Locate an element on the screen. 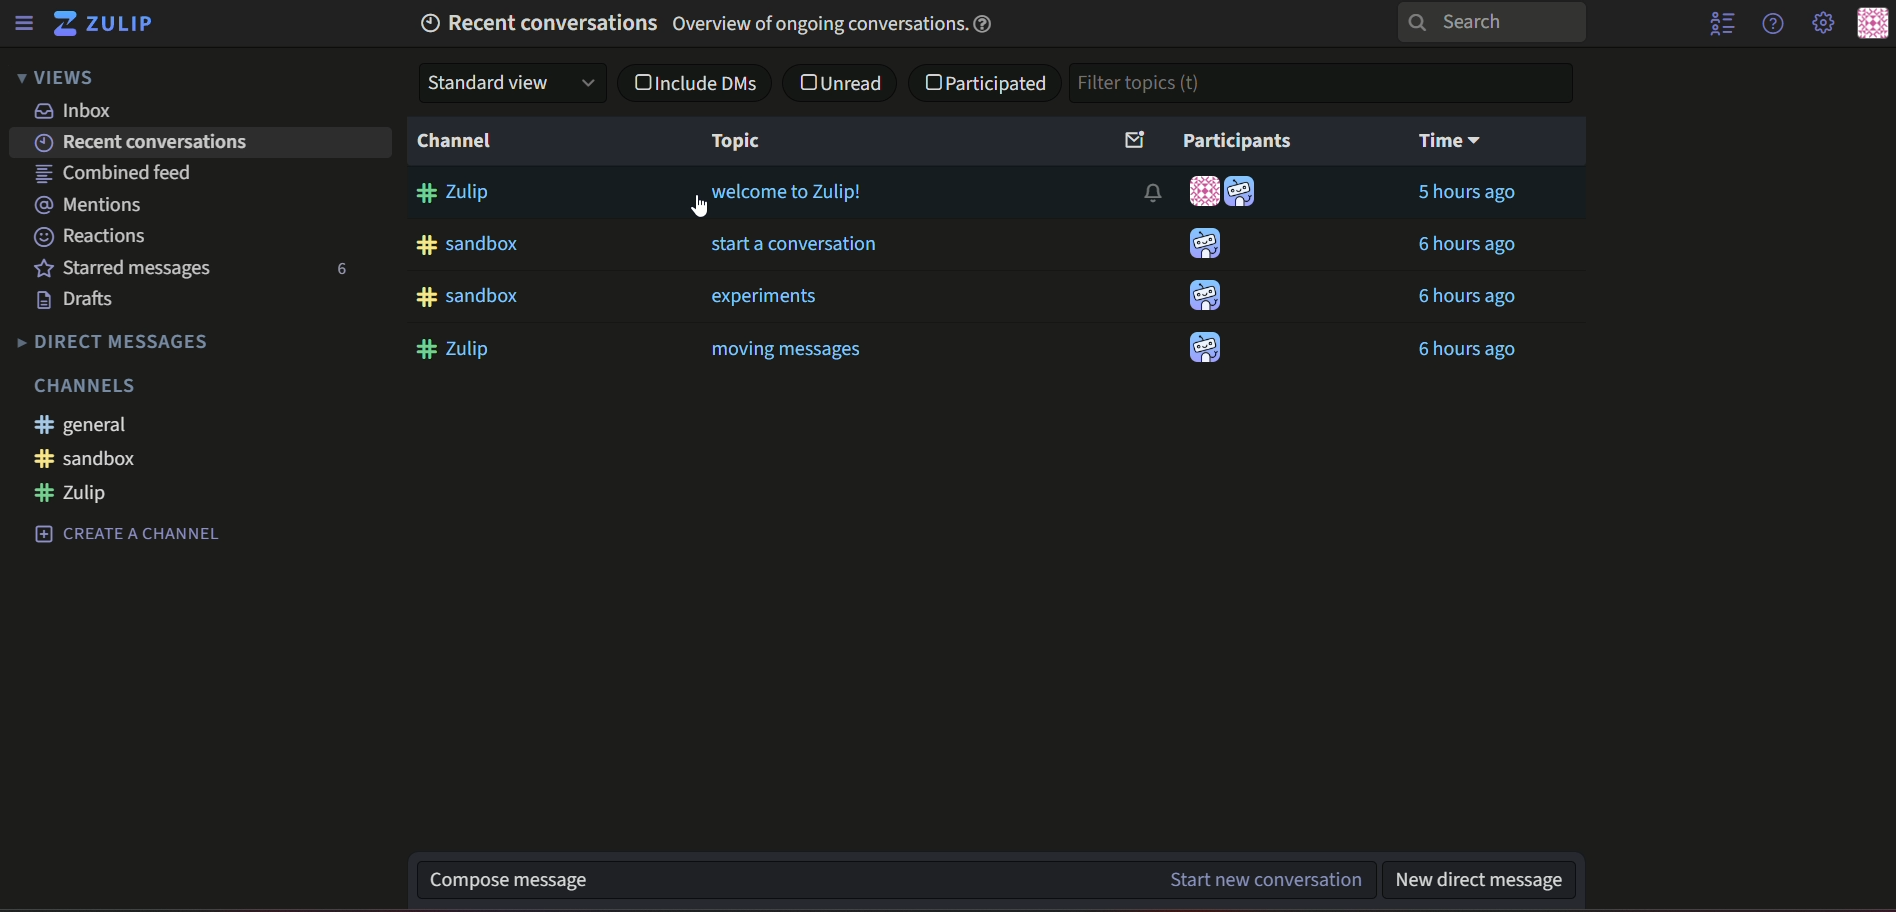 Image resolution: width=1896 pixels, height=912 pixels. 6 is located at coordinates (346, 276).